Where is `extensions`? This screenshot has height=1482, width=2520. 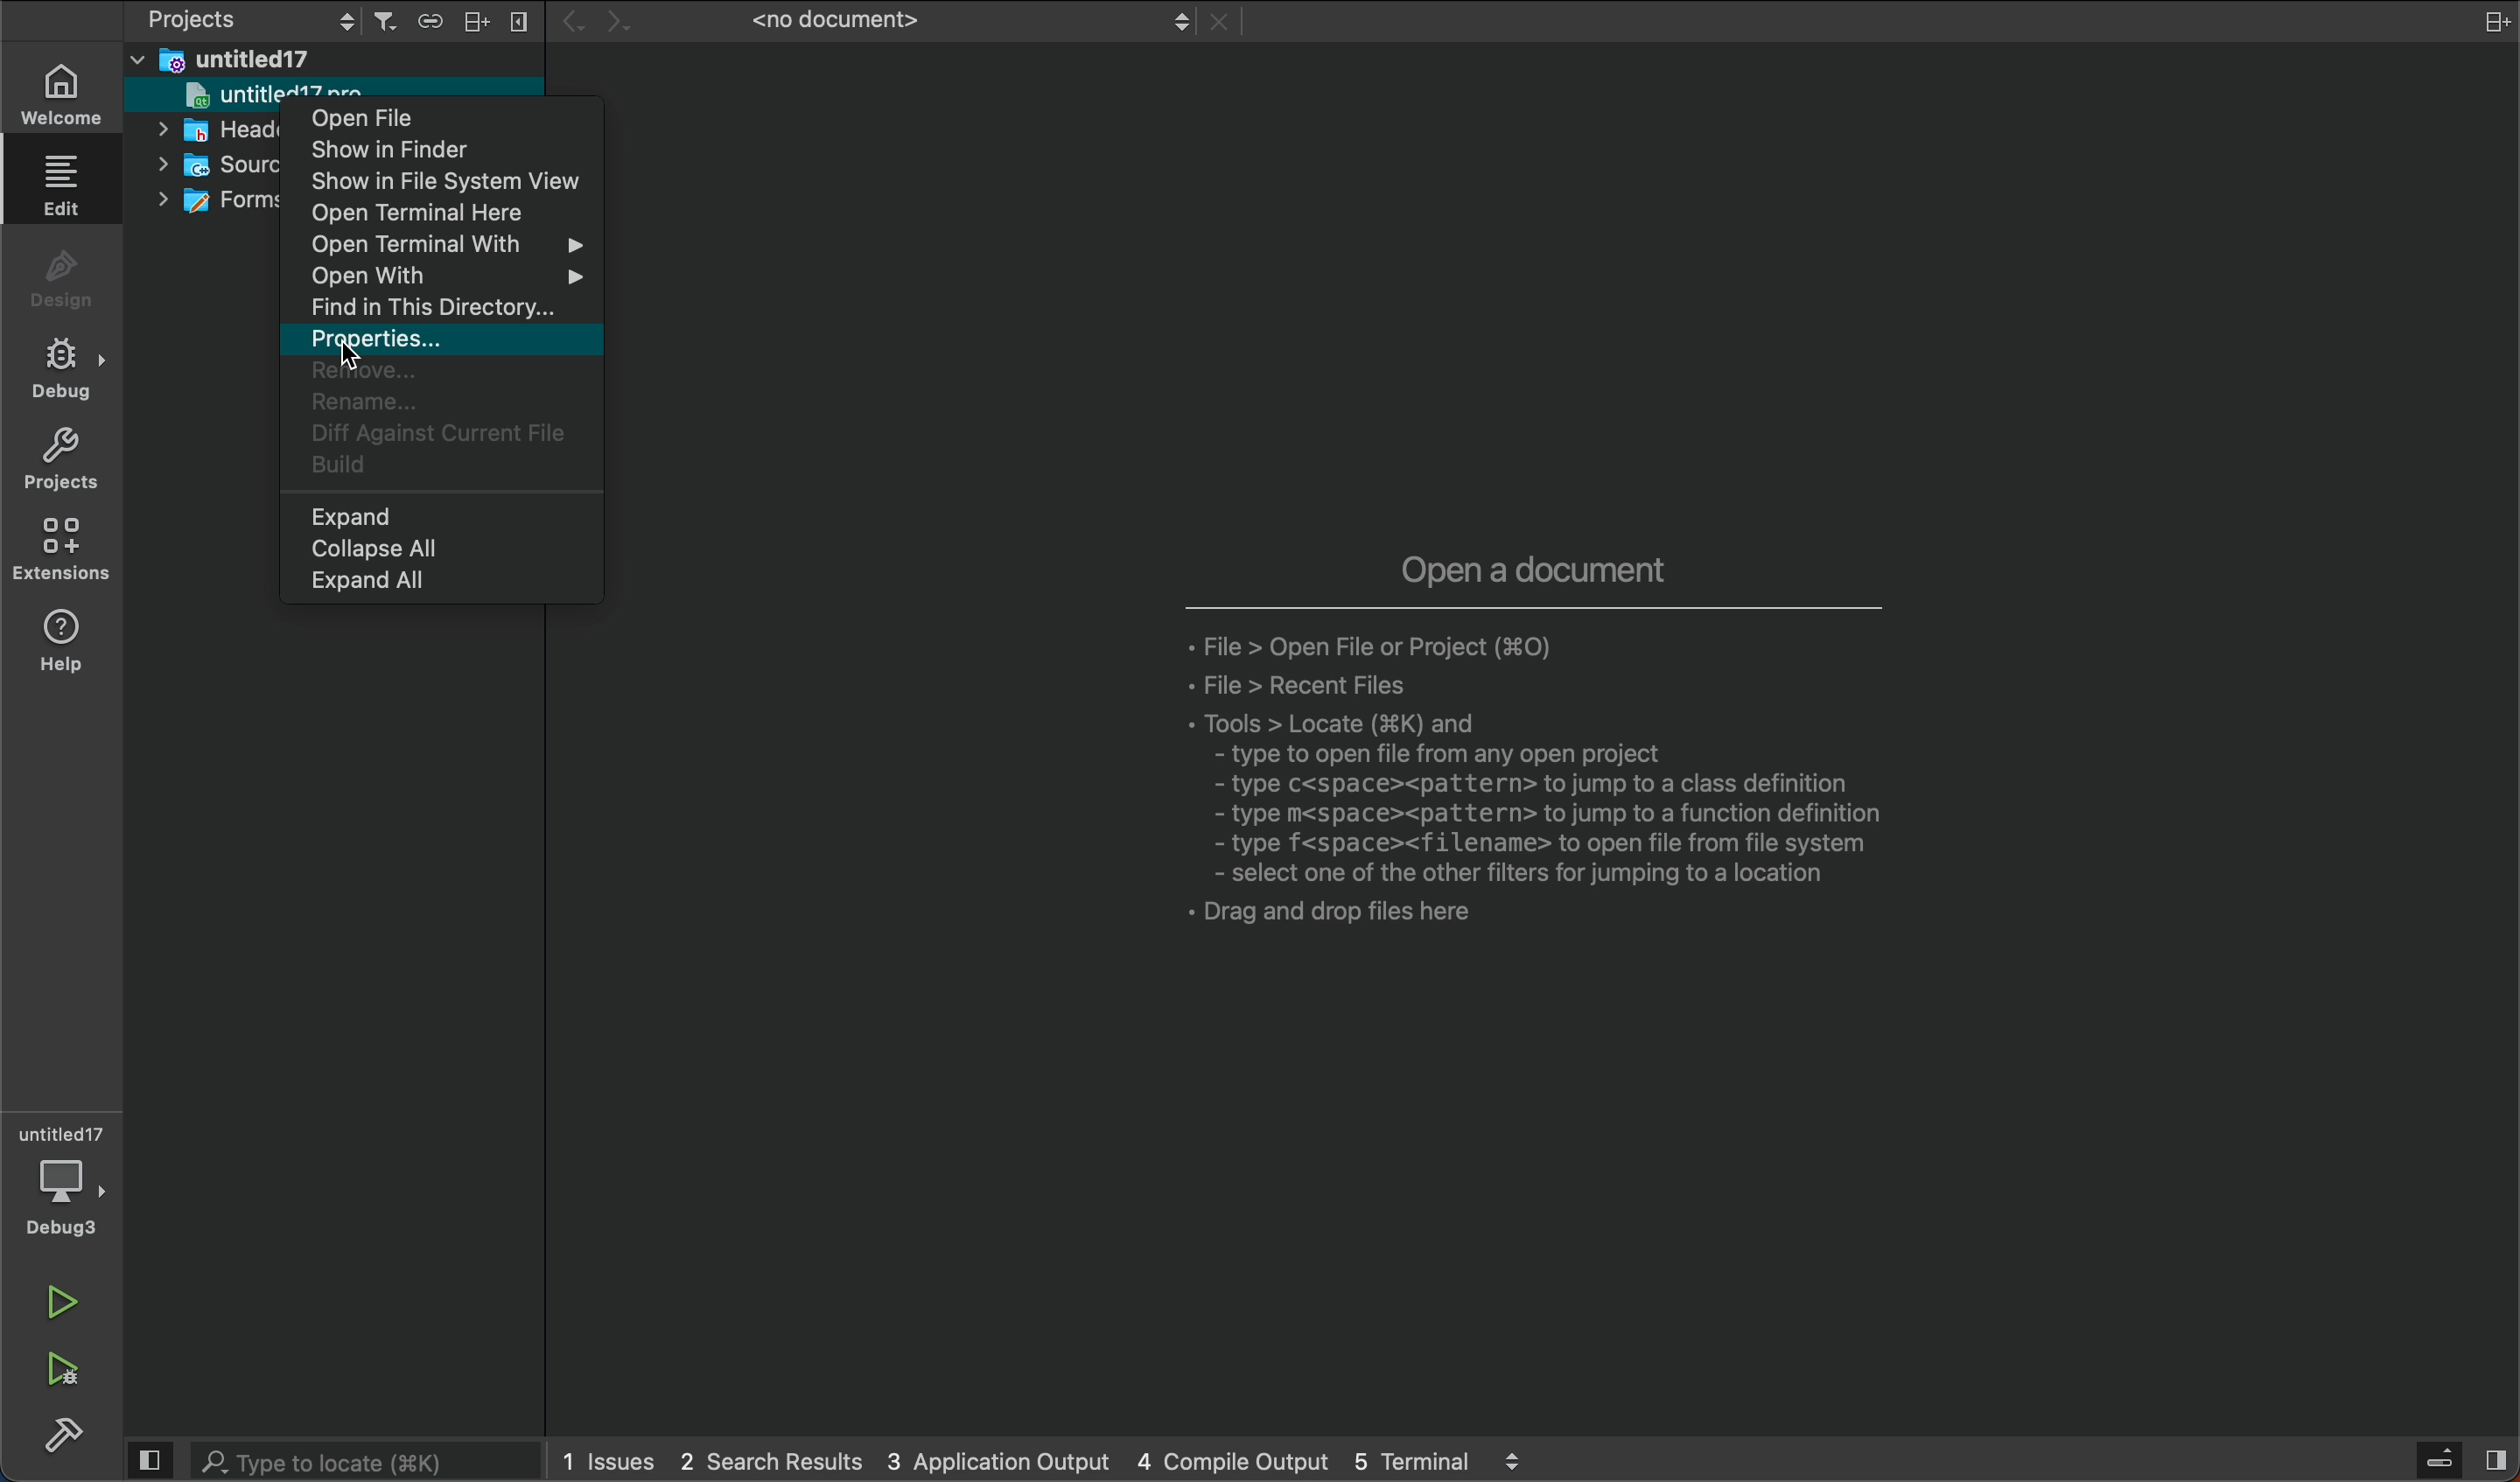 extensions is located at coordinates (65, 550).